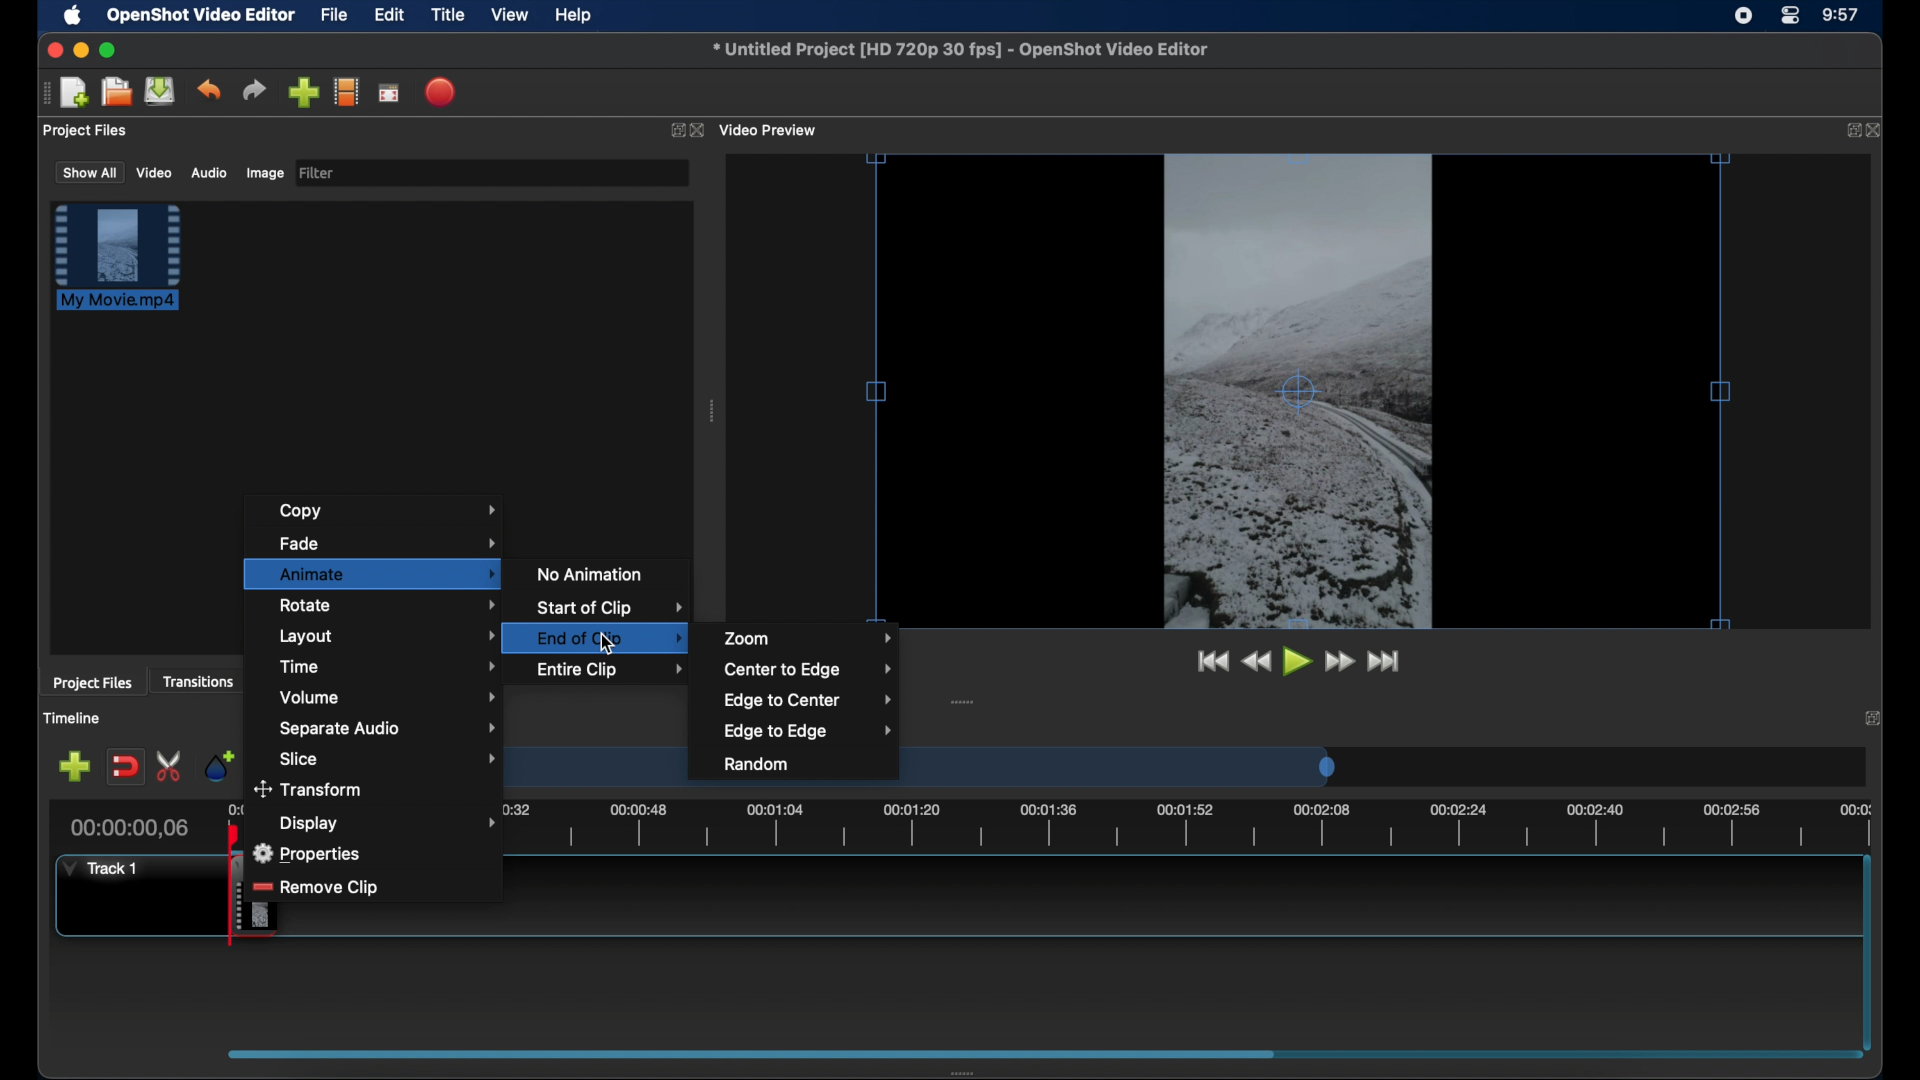 This screenshot has height=1080, width=1920. What do you see at coordinates (606, 644) in the screenshot?
I see `cursor` at bounding box center [606, 644].